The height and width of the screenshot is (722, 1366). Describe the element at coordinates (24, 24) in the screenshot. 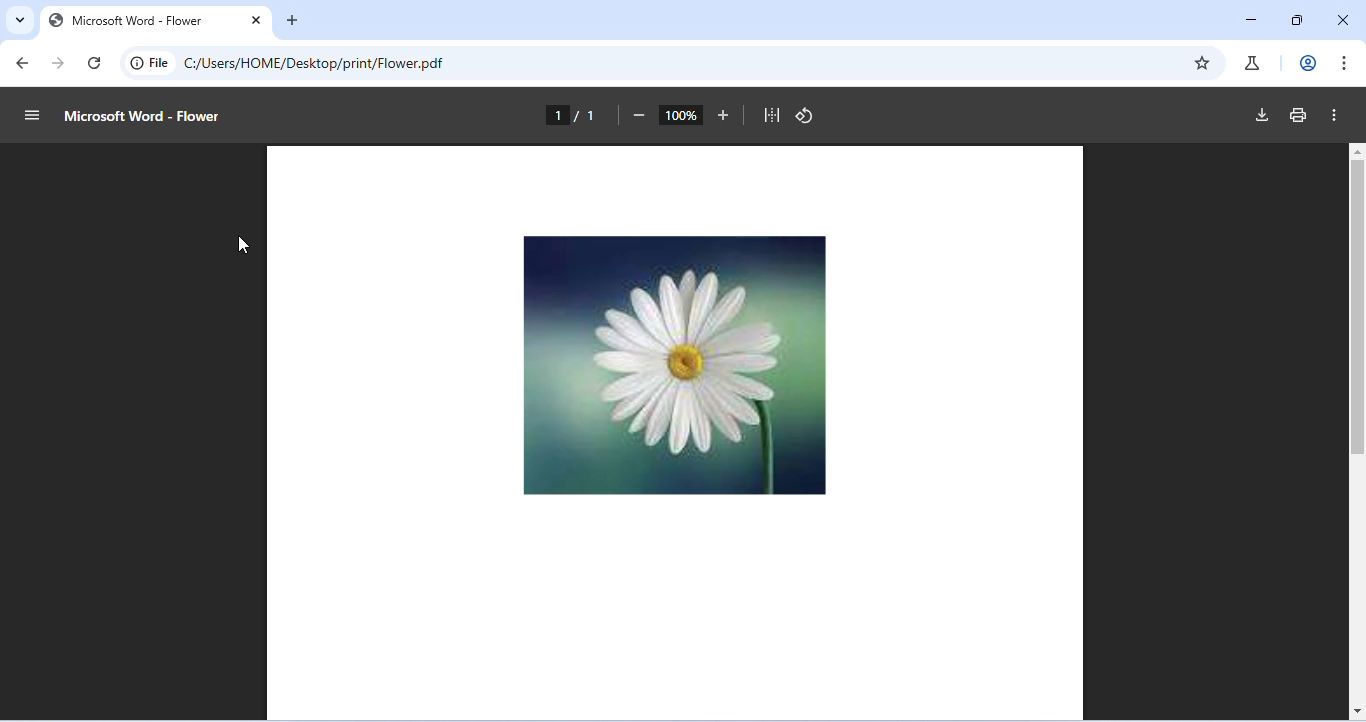

I see `search tab` at that location.